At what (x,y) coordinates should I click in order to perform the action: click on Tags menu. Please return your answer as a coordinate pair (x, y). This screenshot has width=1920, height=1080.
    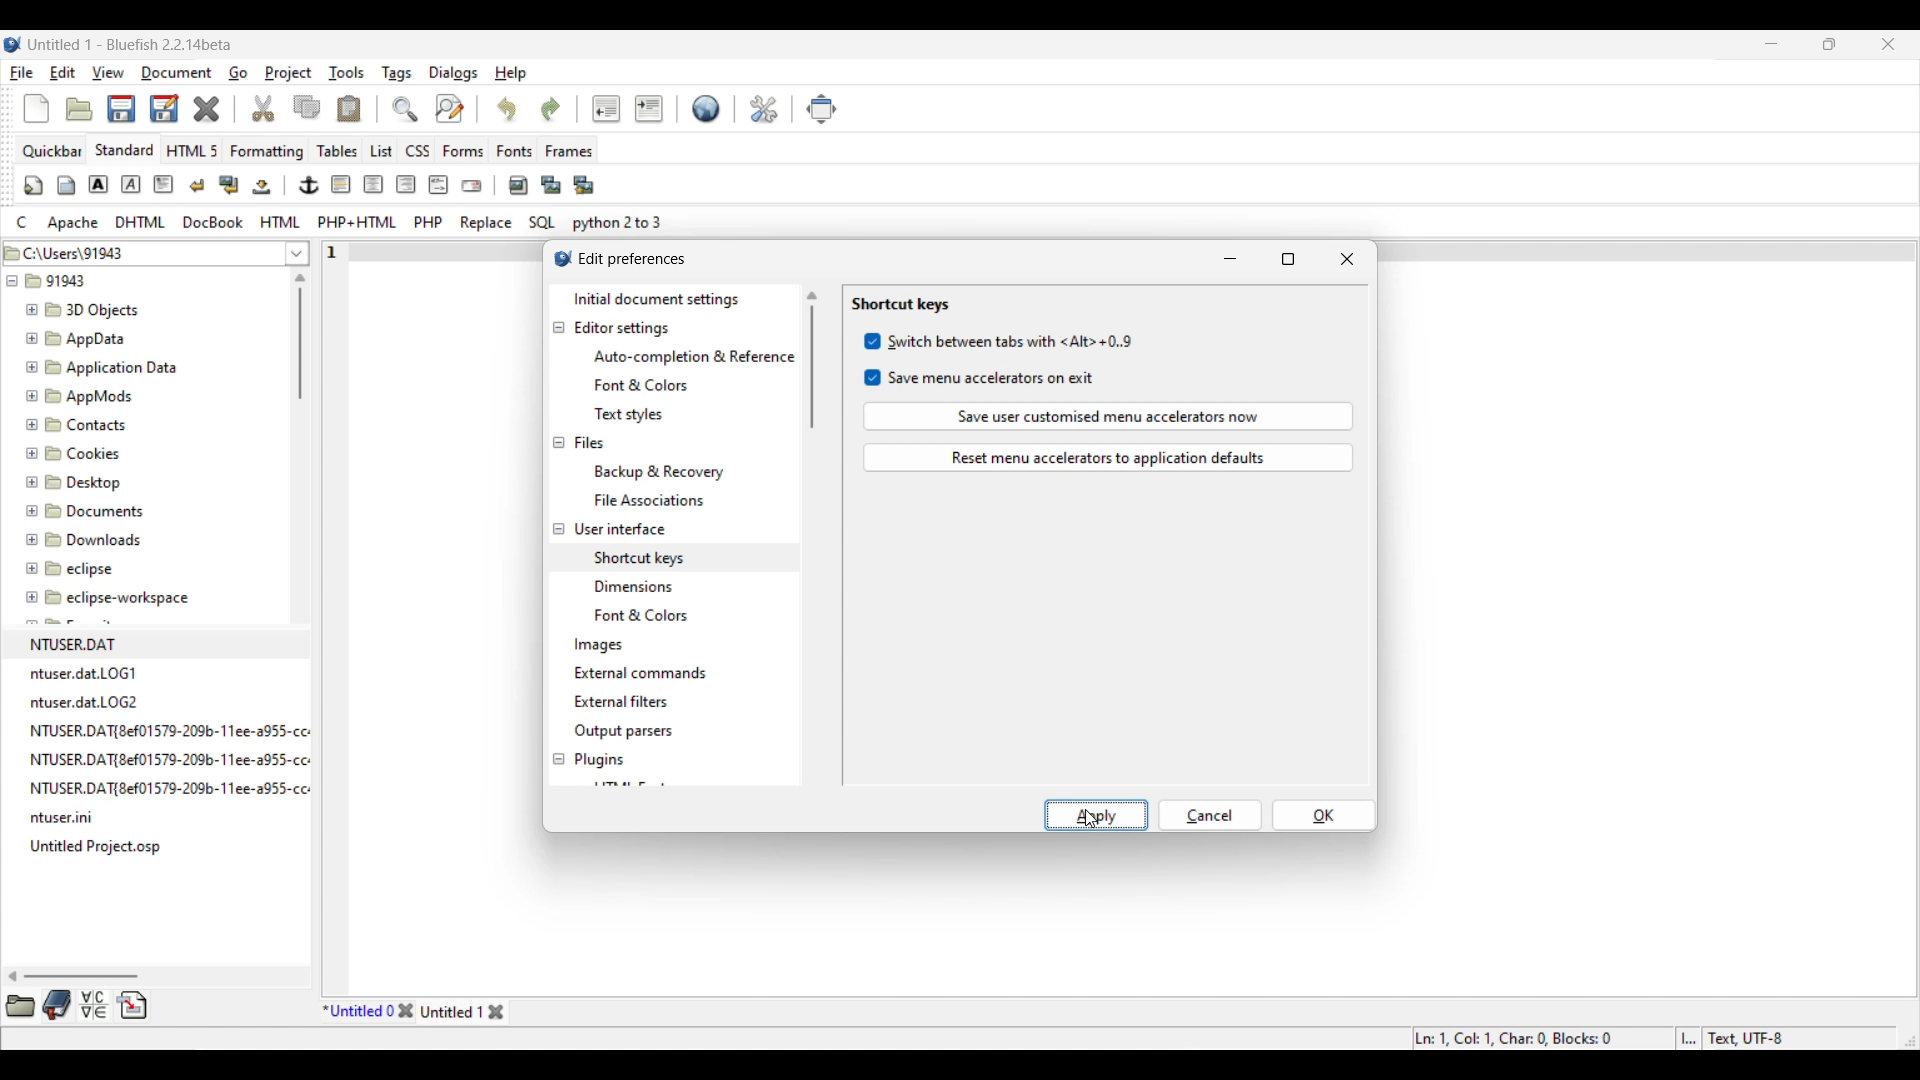
    Looking at the image, I should click on (396, 74).